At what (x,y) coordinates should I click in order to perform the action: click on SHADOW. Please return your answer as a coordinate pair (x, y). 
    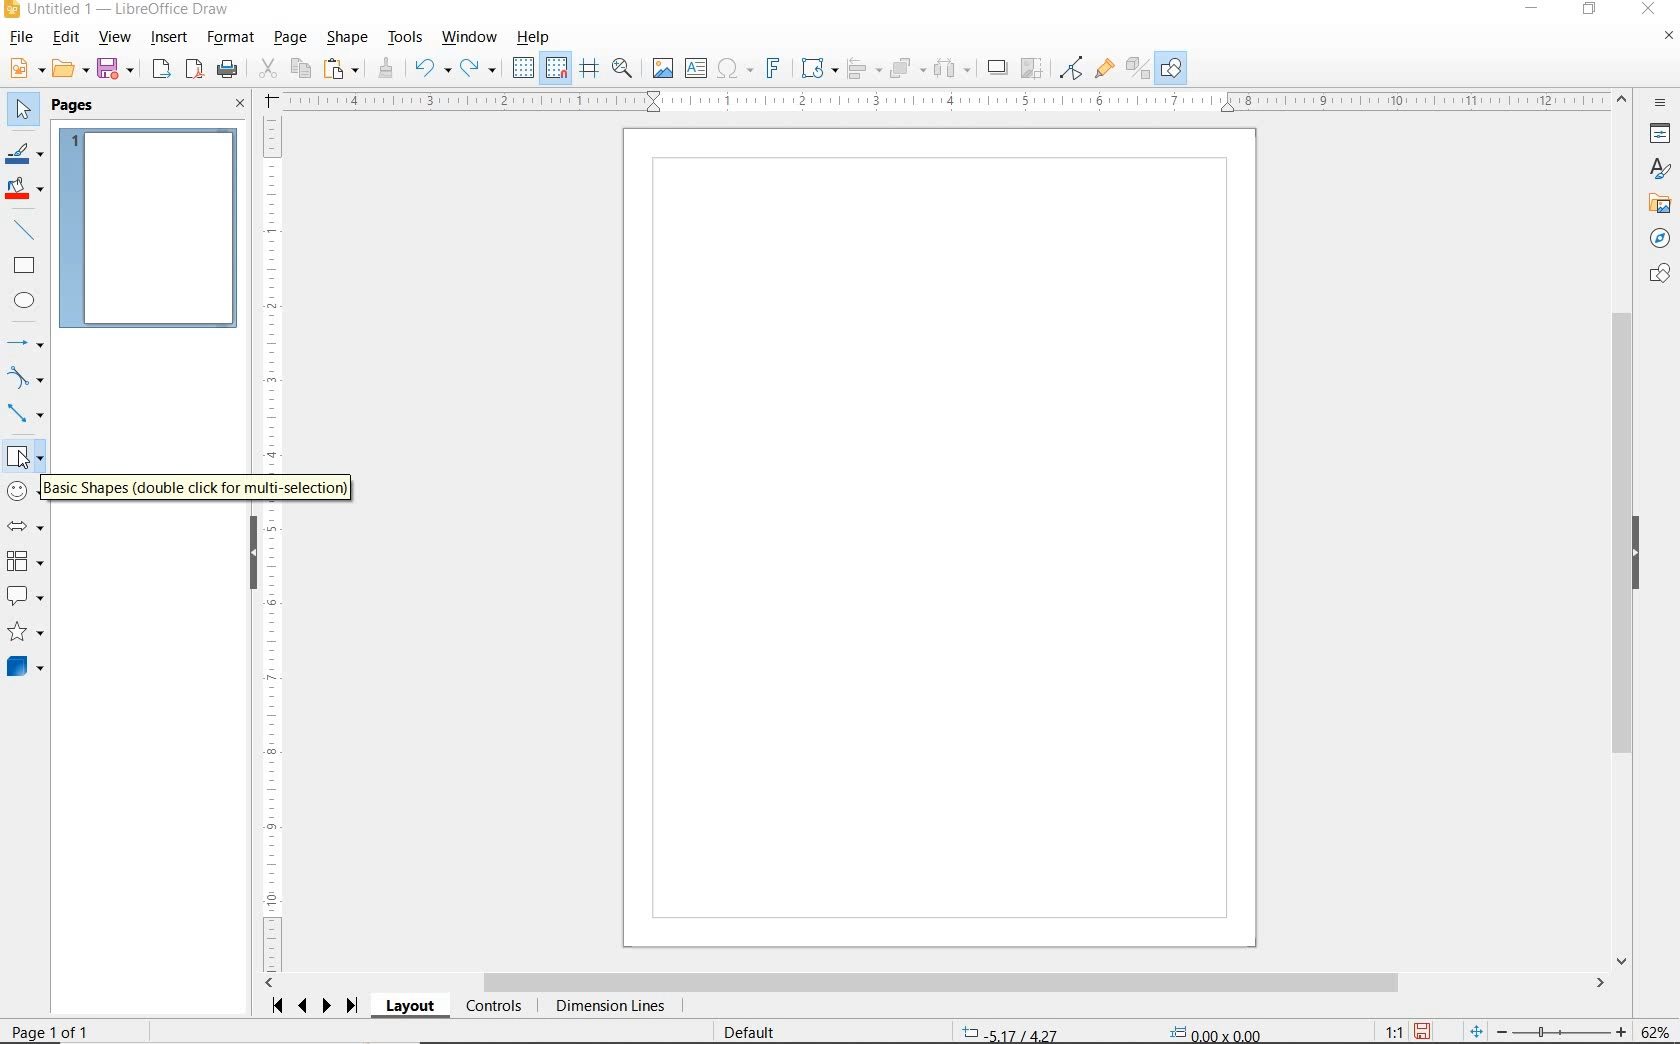
    Looking at the image, I should click on (998, 68).